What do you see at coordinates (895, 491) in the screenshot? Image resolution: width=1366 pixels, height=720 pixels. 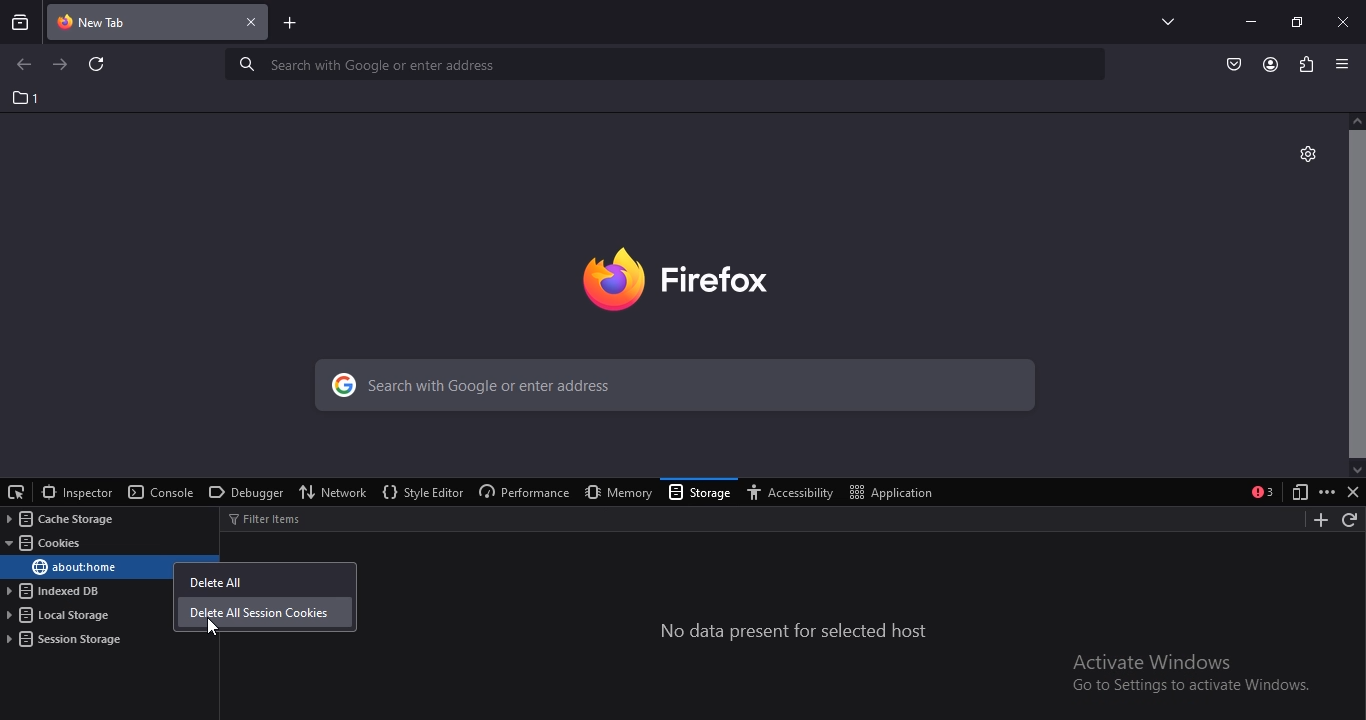 I see `application` at bounding box center [895, 491].